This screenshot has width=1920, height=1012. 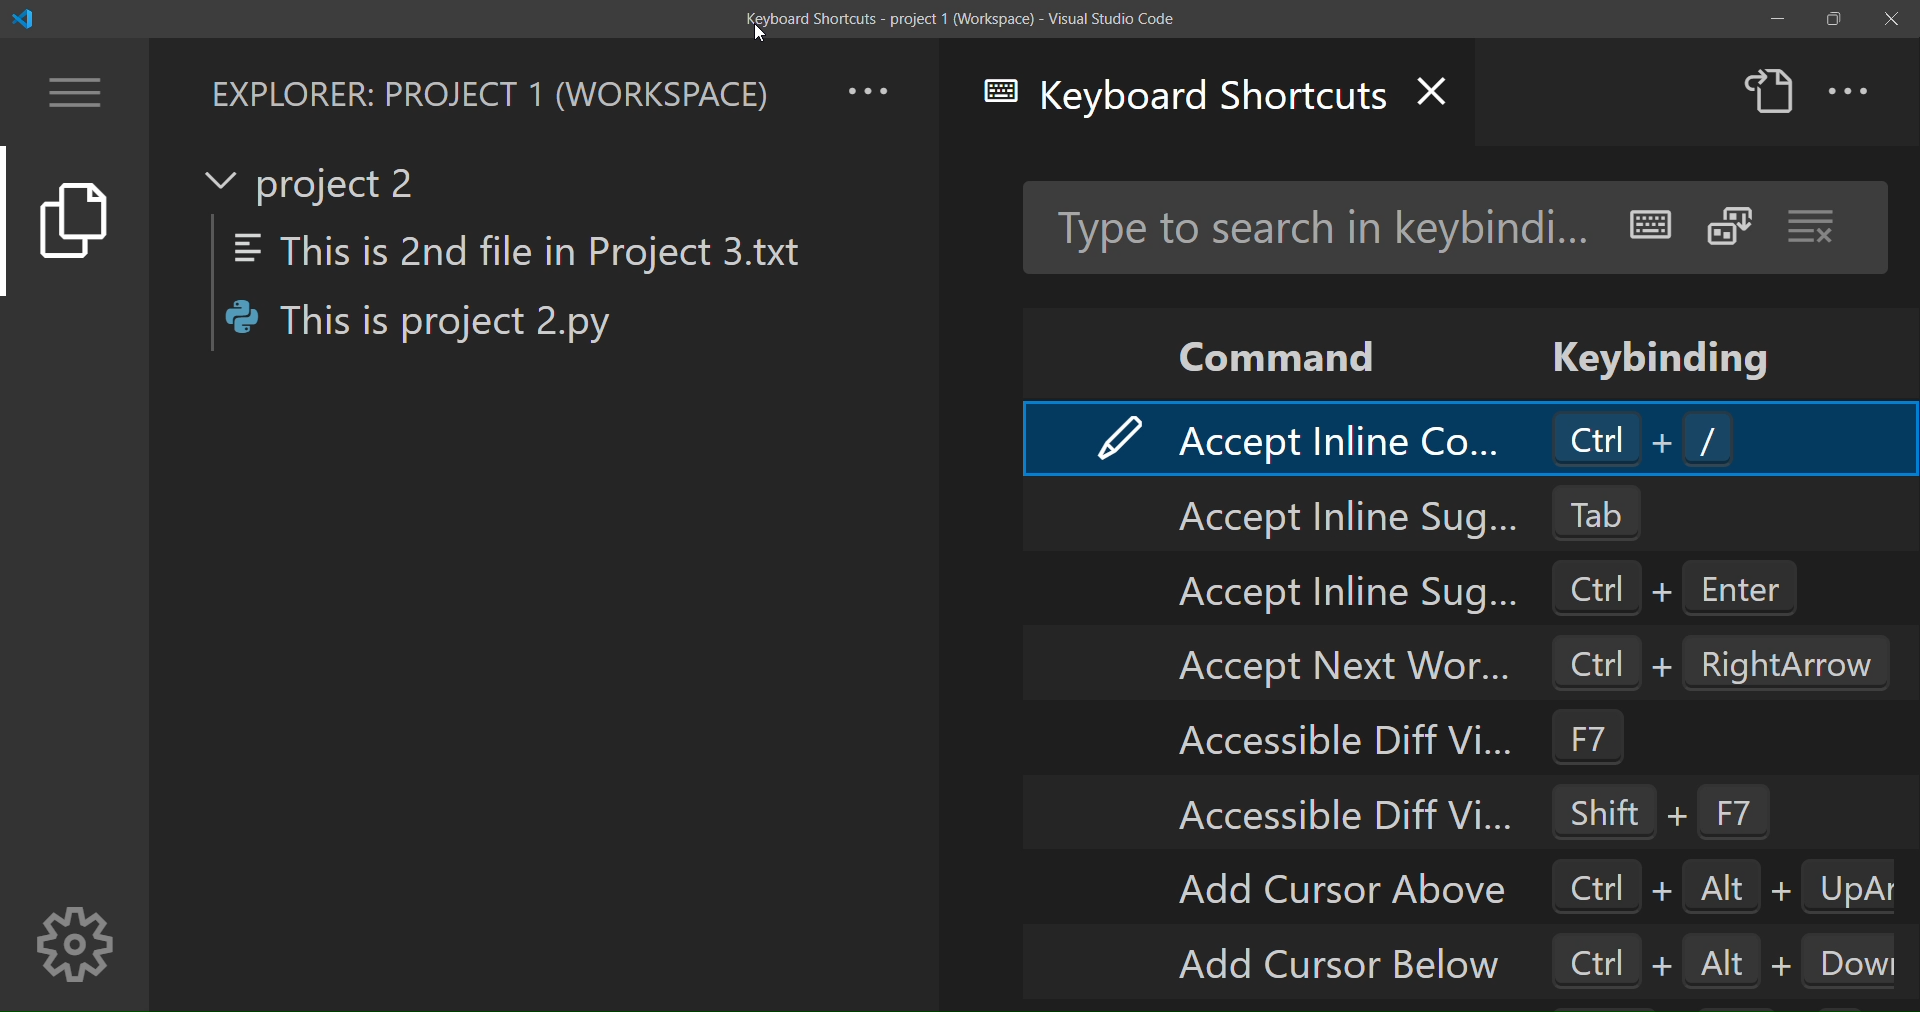 I want to click on type to search, so click(x=1315, y=226).